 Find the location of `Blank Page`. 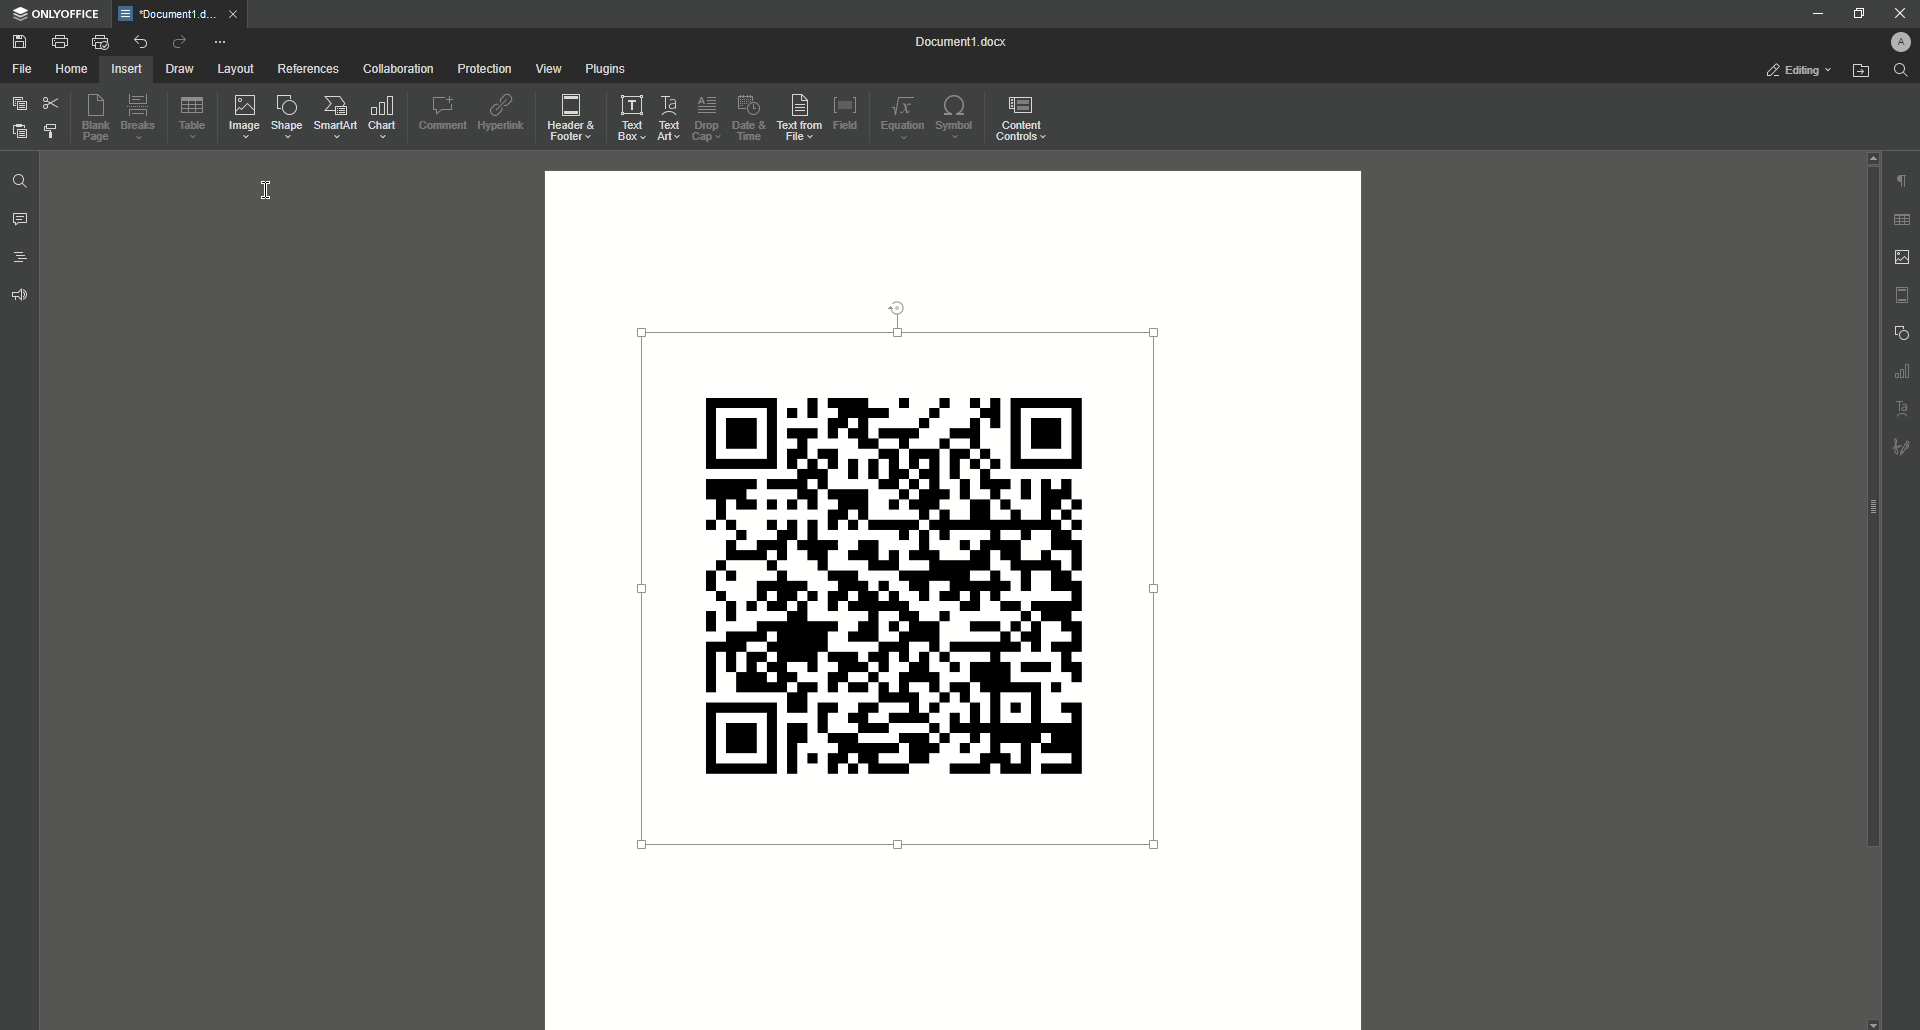

Blank Page is located at coordinates (97, 119).